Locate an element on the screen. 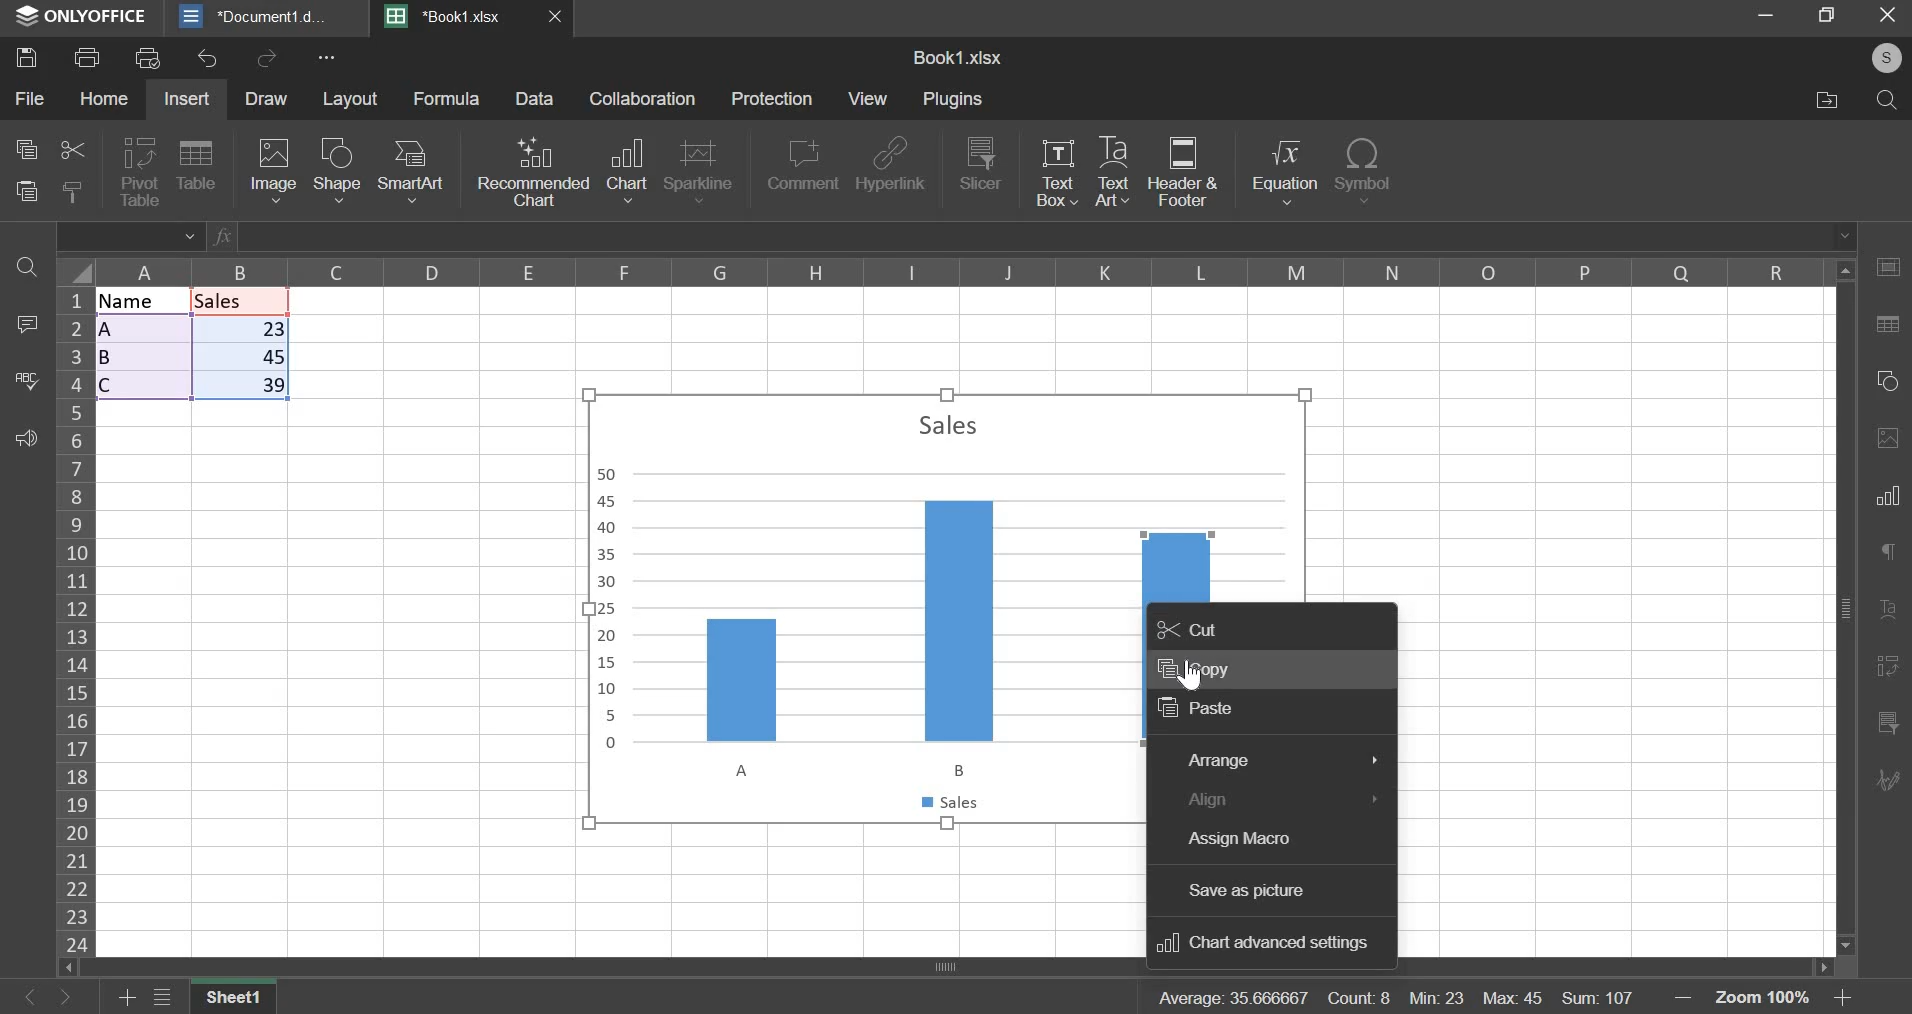 This screenshot has height=1014, width=1912. collaboration is located at coordinates (643, 98).